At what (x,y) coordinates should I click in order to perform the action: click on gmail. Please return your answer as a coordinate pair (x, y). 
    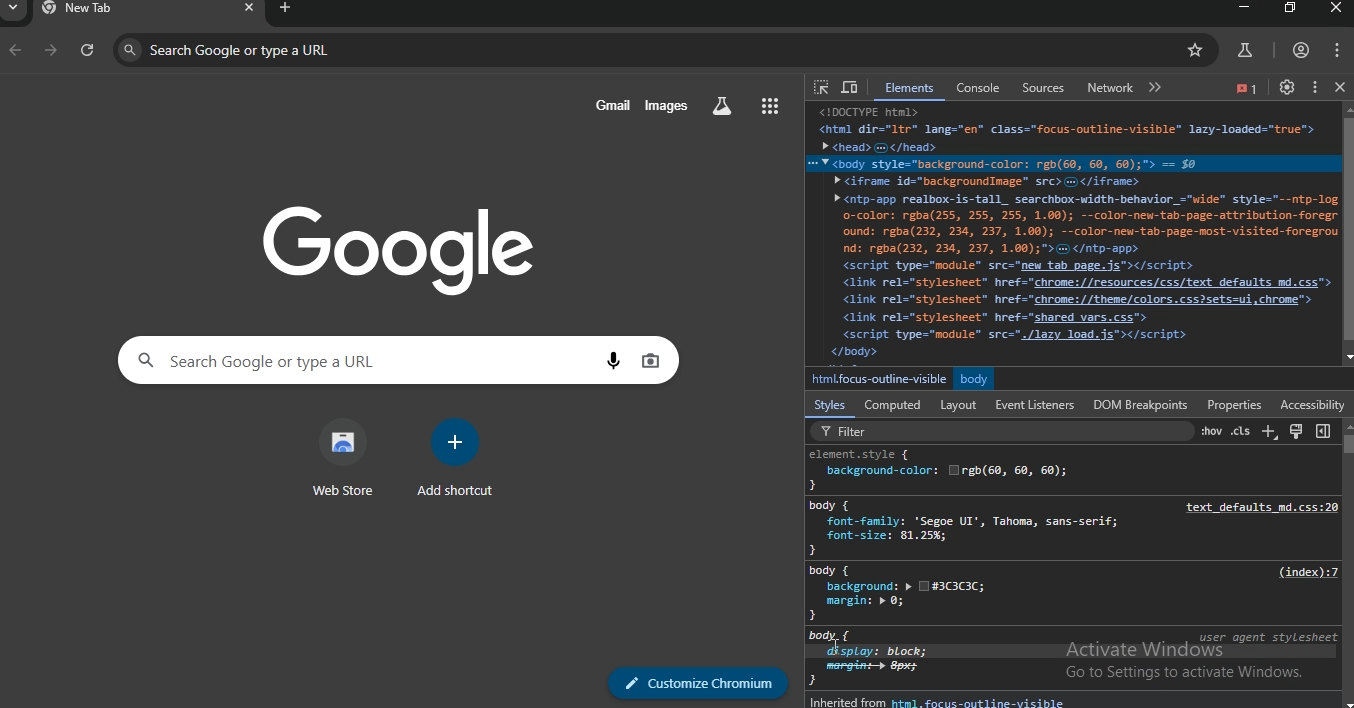
    Looking at the image, I should click on (610, 104).